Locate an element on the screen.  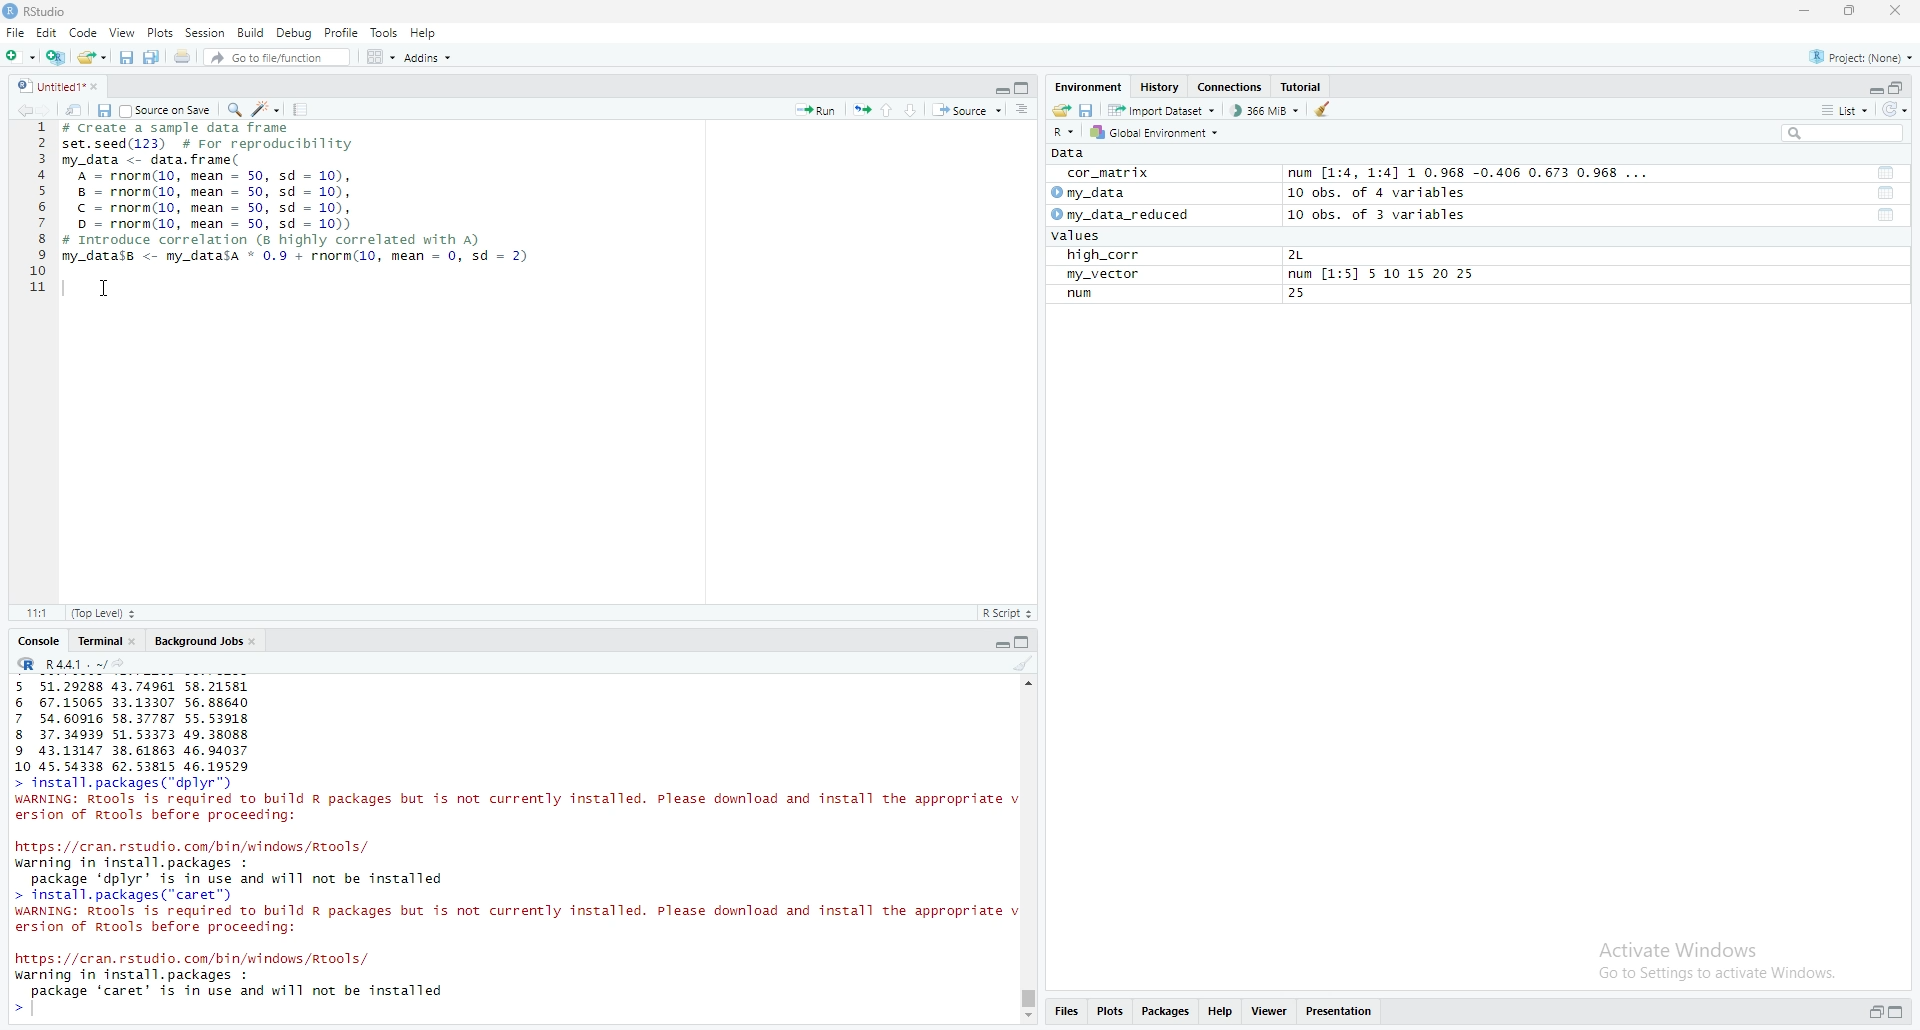
scroll up is located at coordinates (1029, 682).